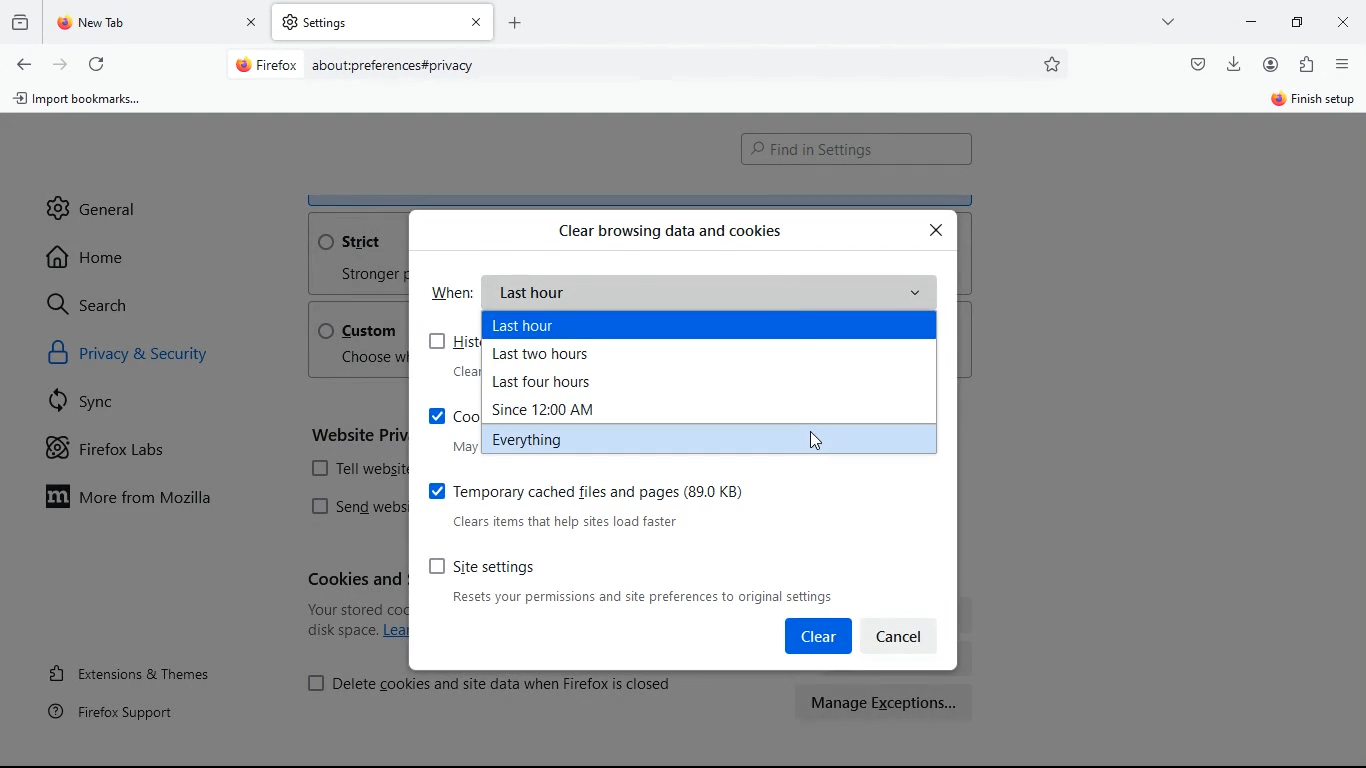 This screenshot has width=1366, height=768. I want to click on minimize, so click(1302, 21).